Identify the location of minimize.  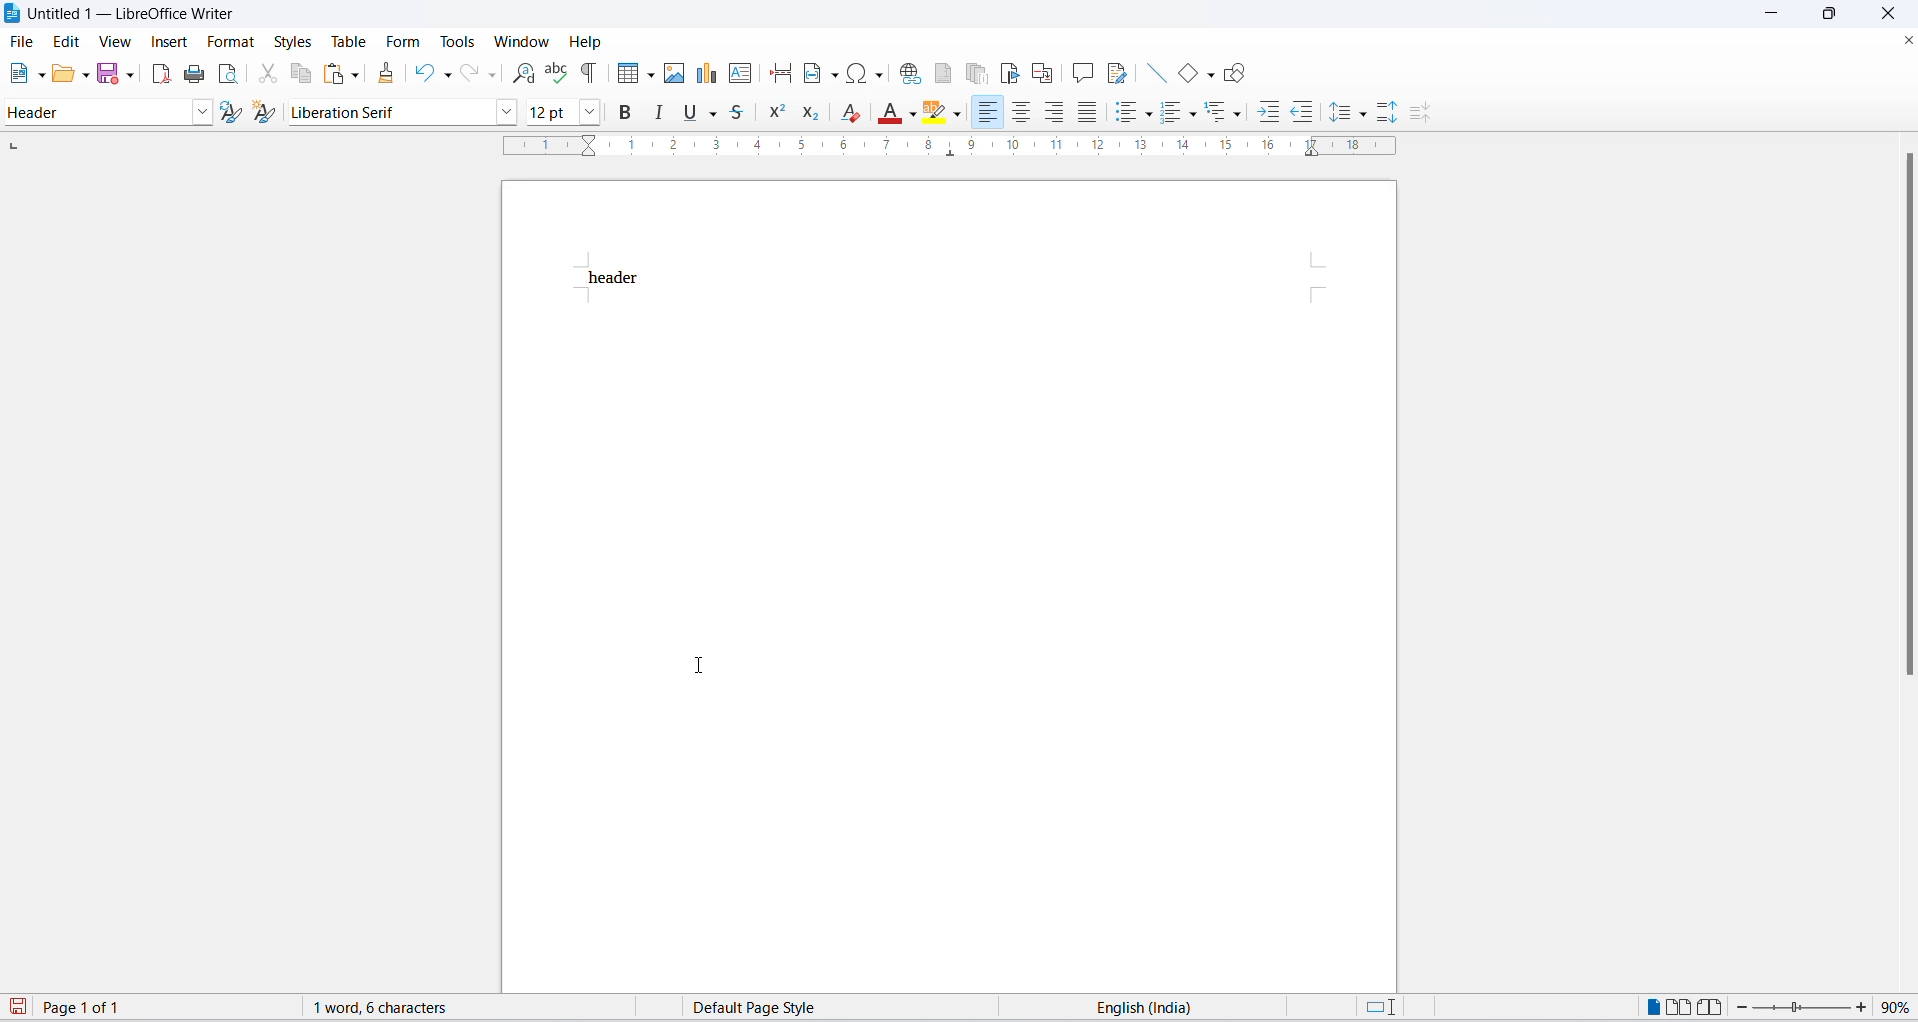
(1776, 15).